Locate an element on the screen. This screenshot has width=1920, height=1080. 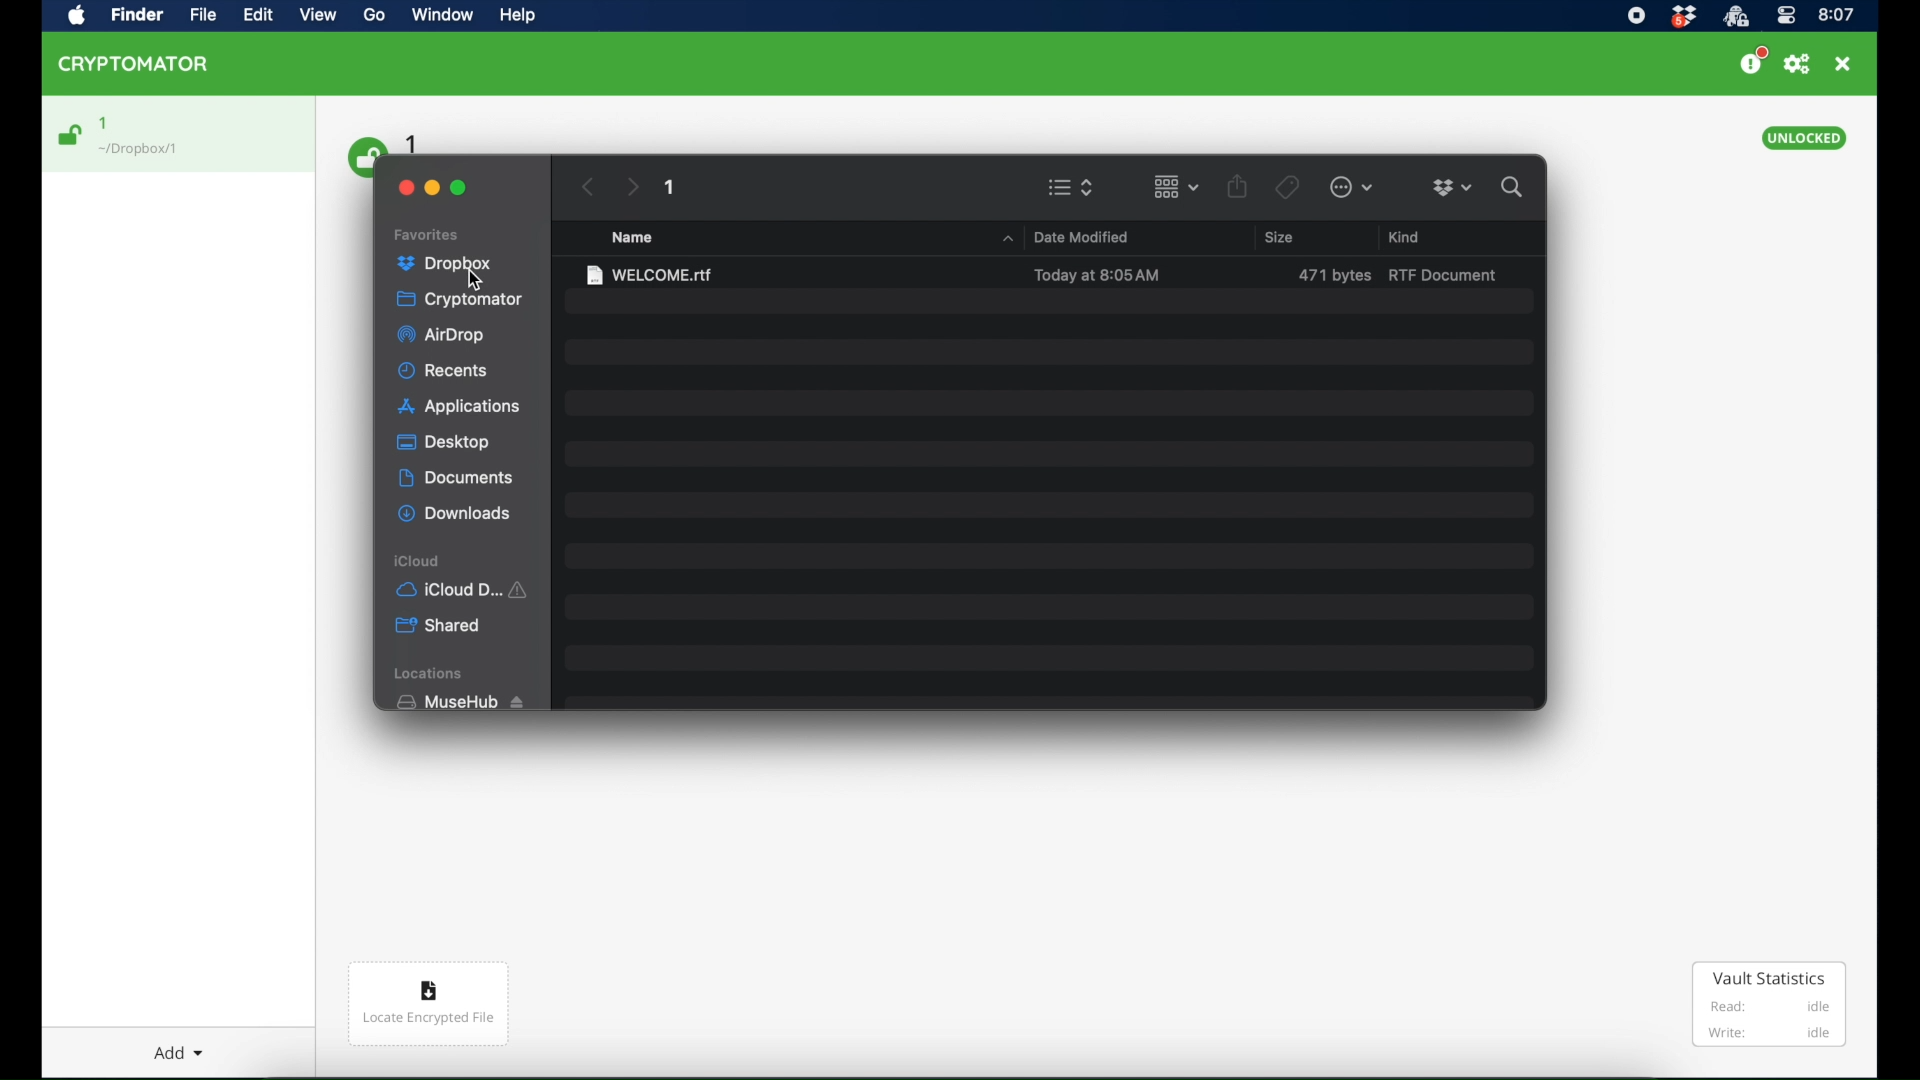
Help is located at coordinates (520, 19).